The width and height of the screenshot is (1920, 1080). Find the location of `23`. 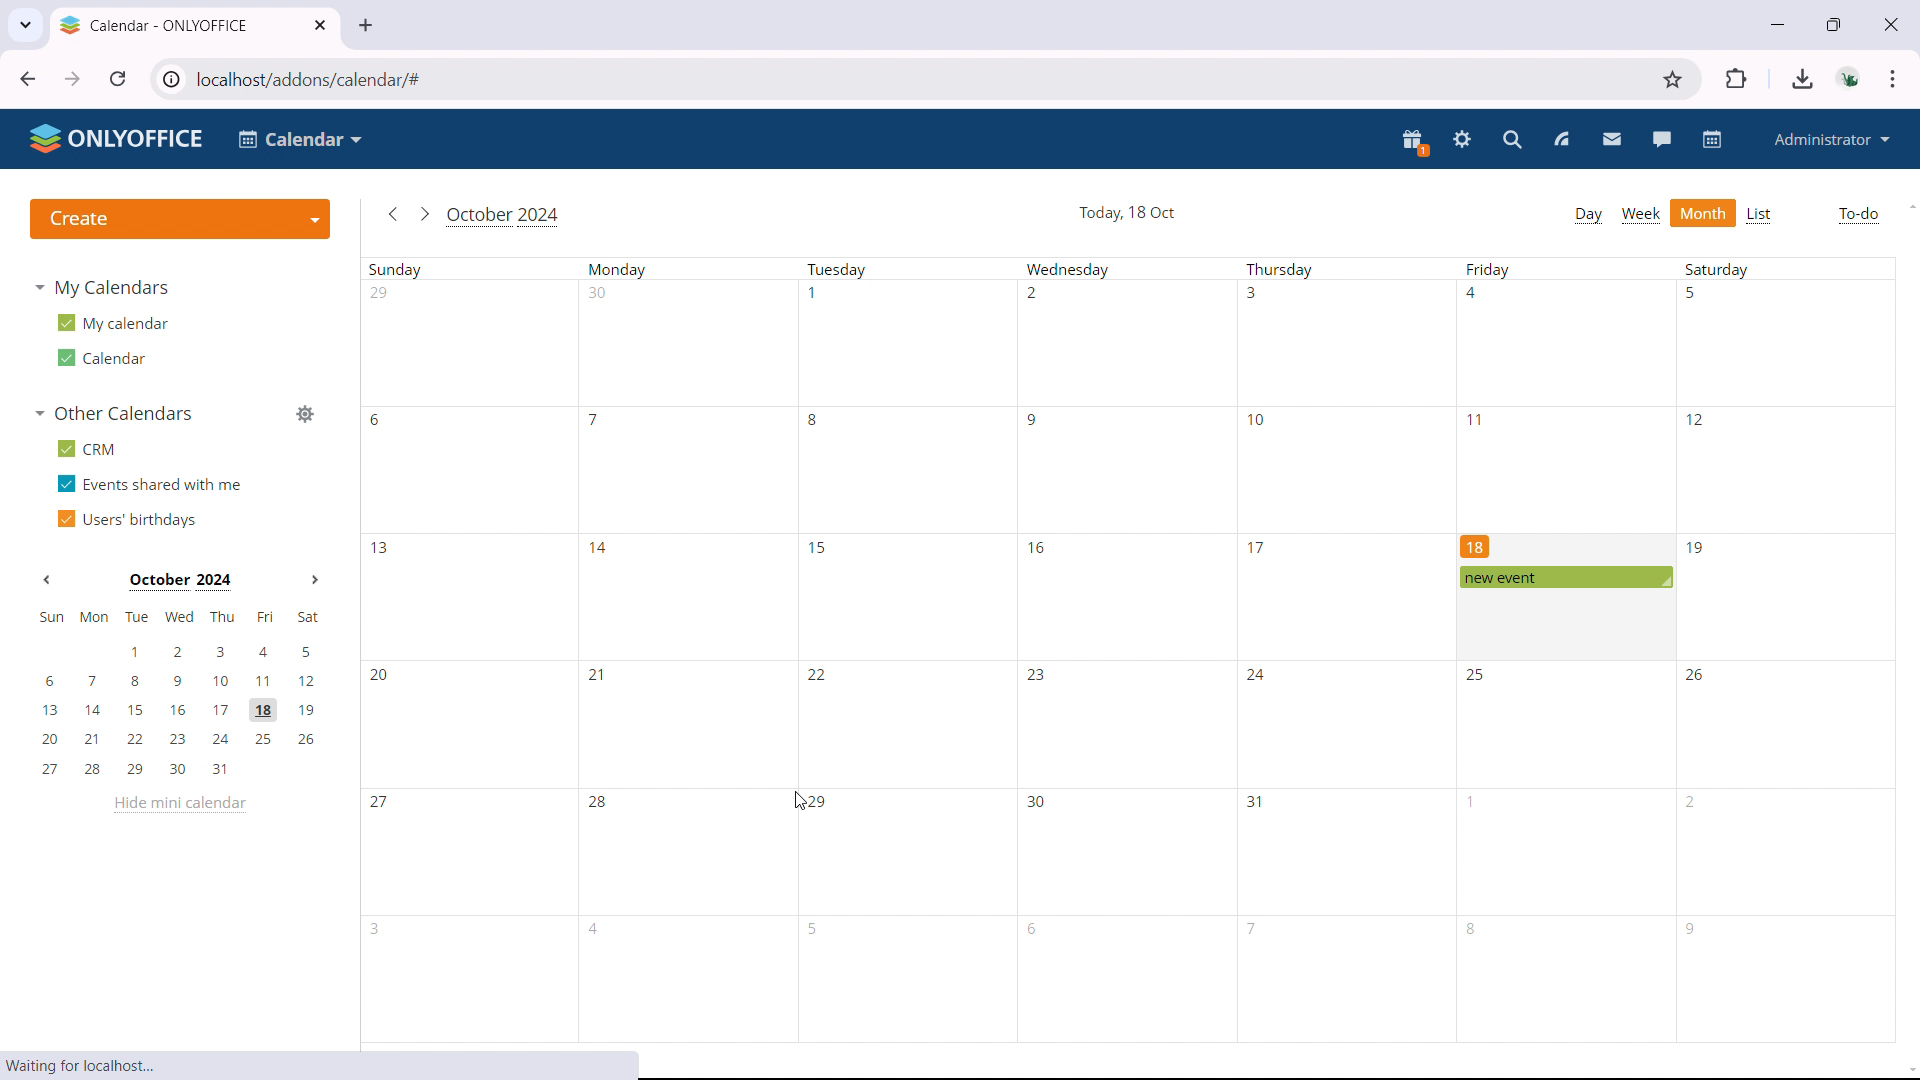

23 is located at coordinates (1036, 678).